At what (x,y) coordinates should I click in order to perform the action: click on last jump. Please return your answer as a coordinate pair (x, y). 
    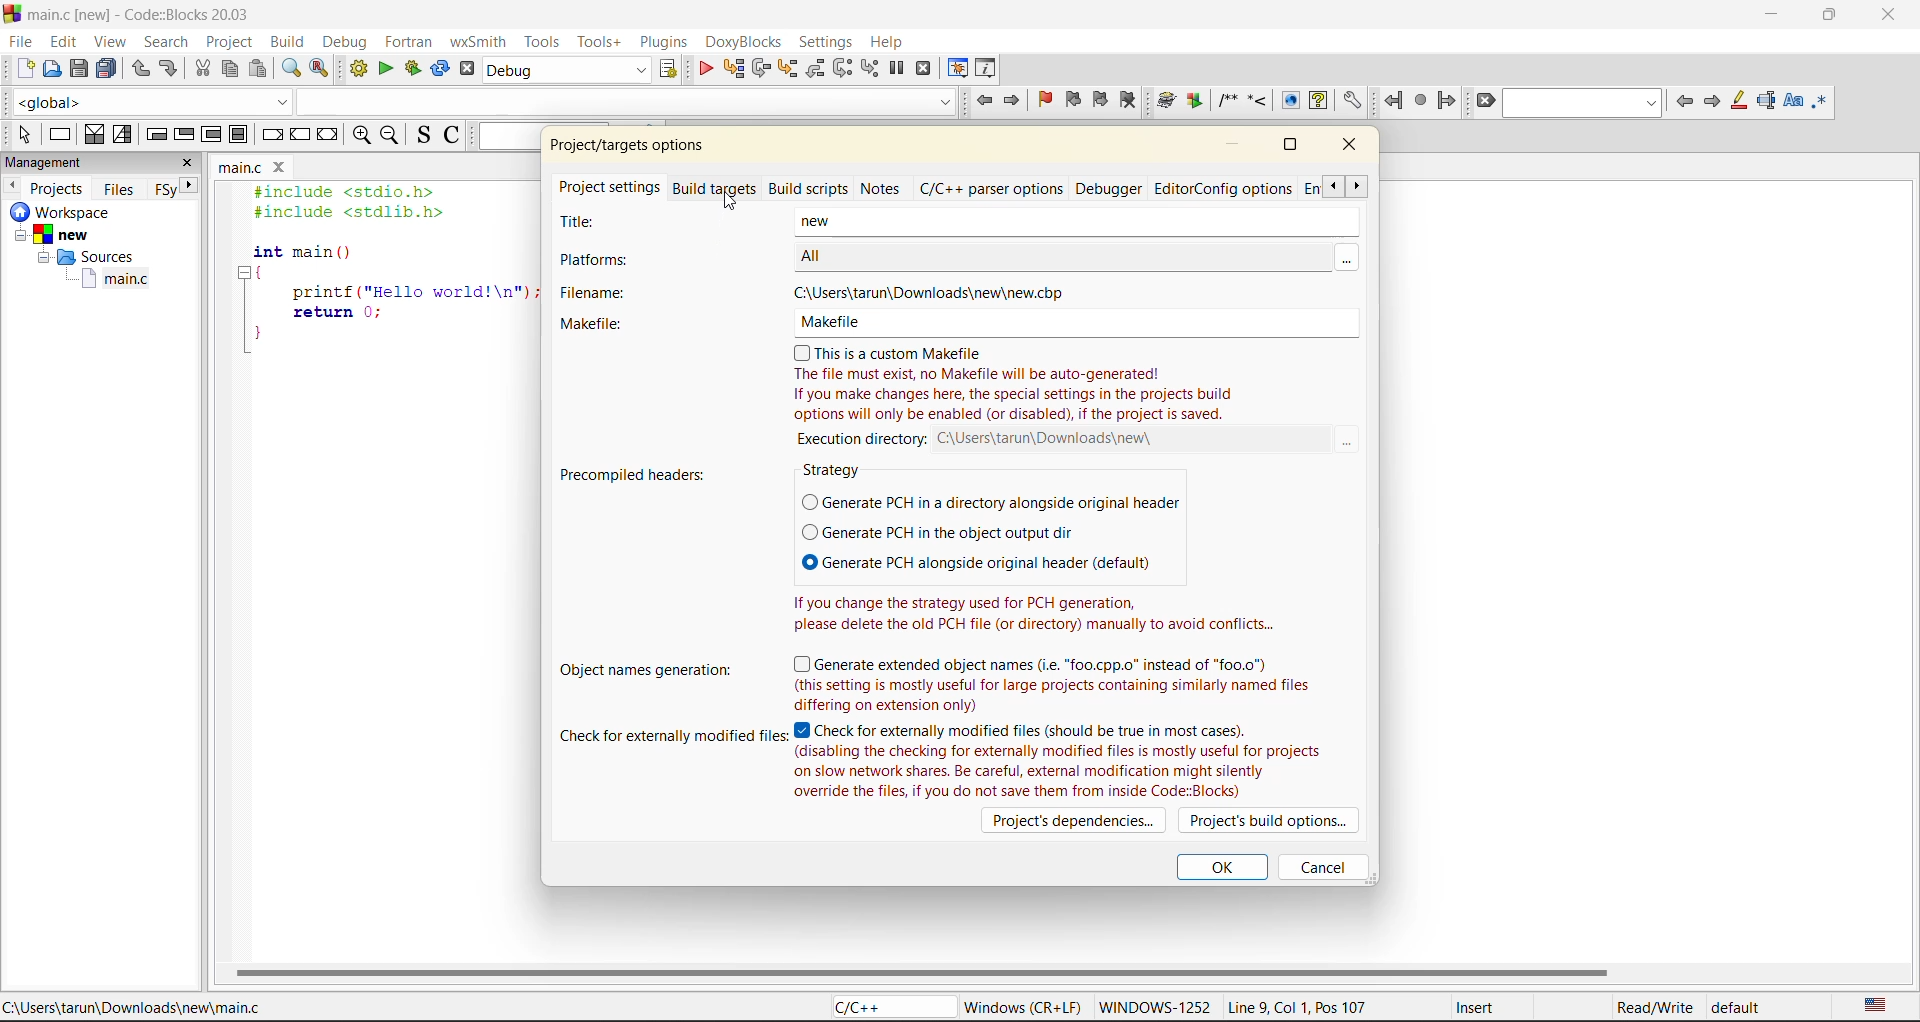
    Looking at the image, I should click on (1420, 101).